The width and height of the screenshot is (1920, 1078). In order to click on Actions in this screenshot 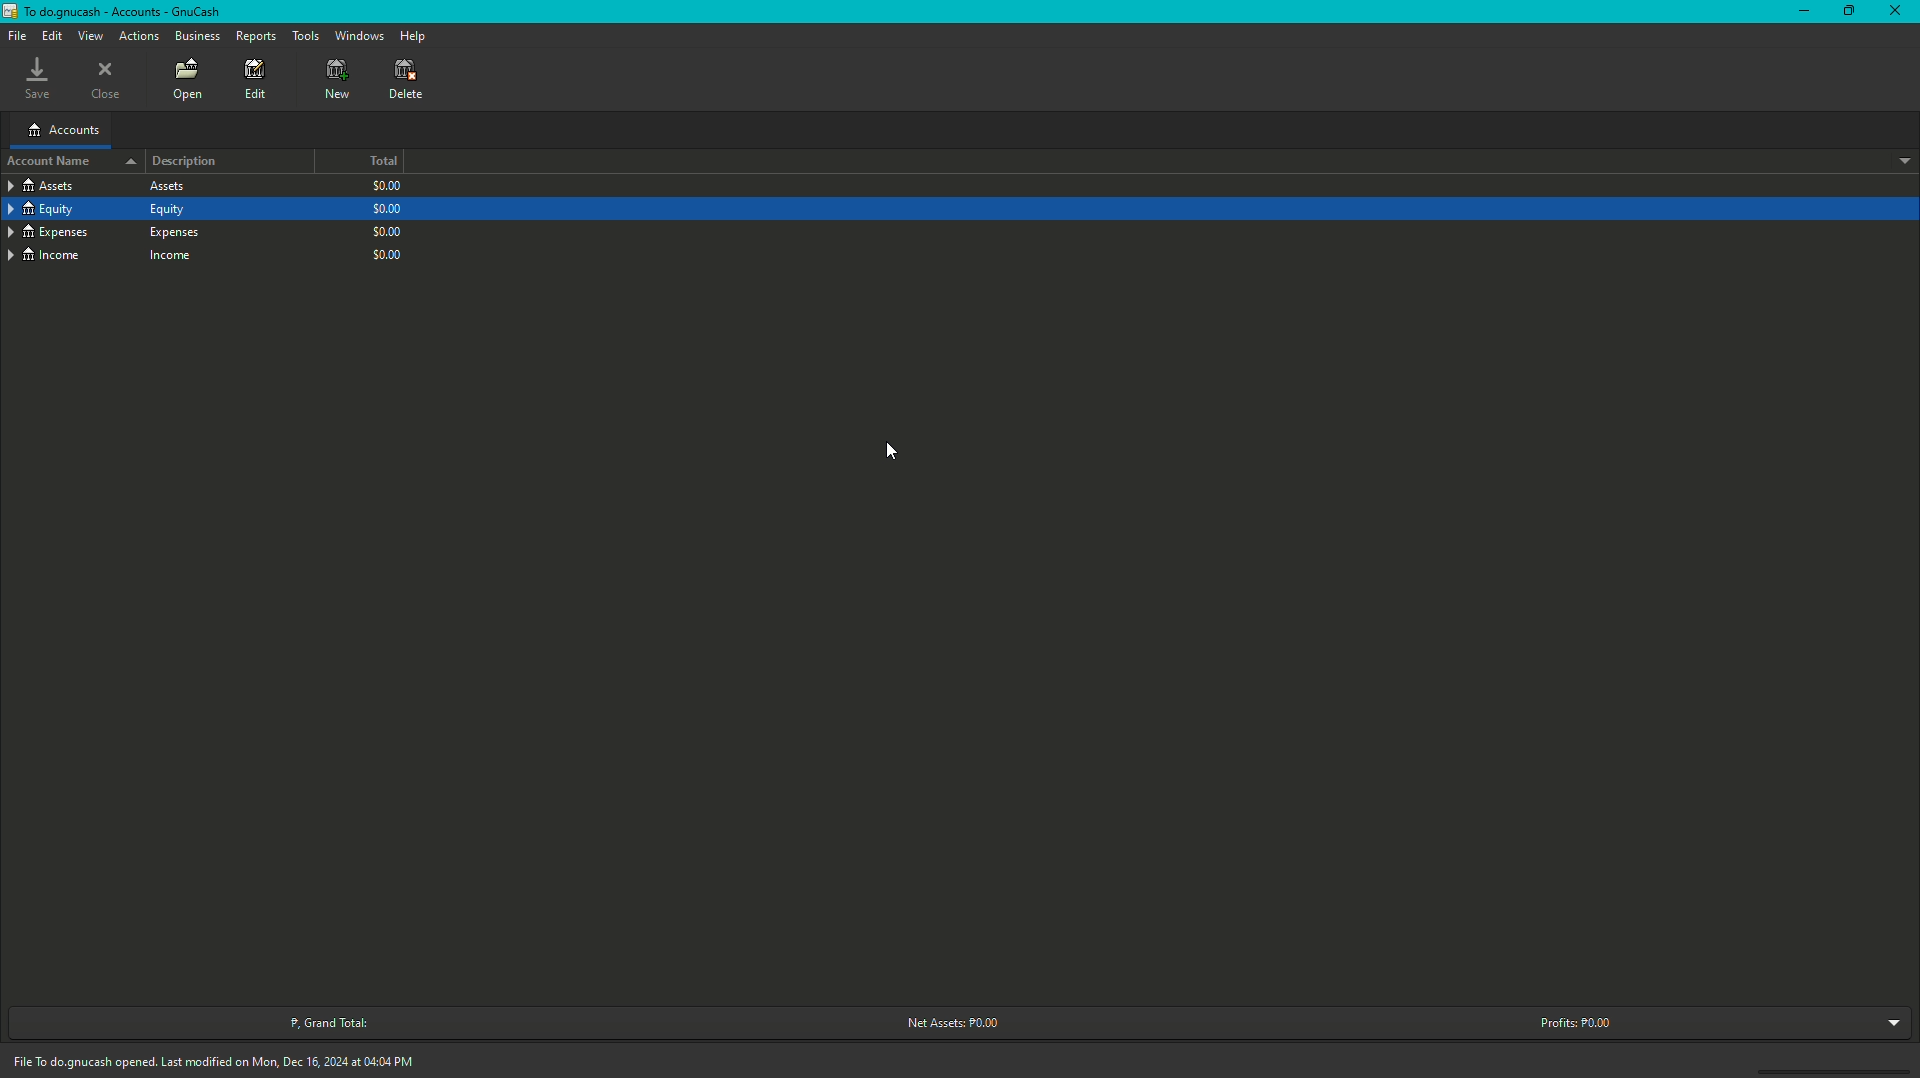, I will do `click(139, 36)`.